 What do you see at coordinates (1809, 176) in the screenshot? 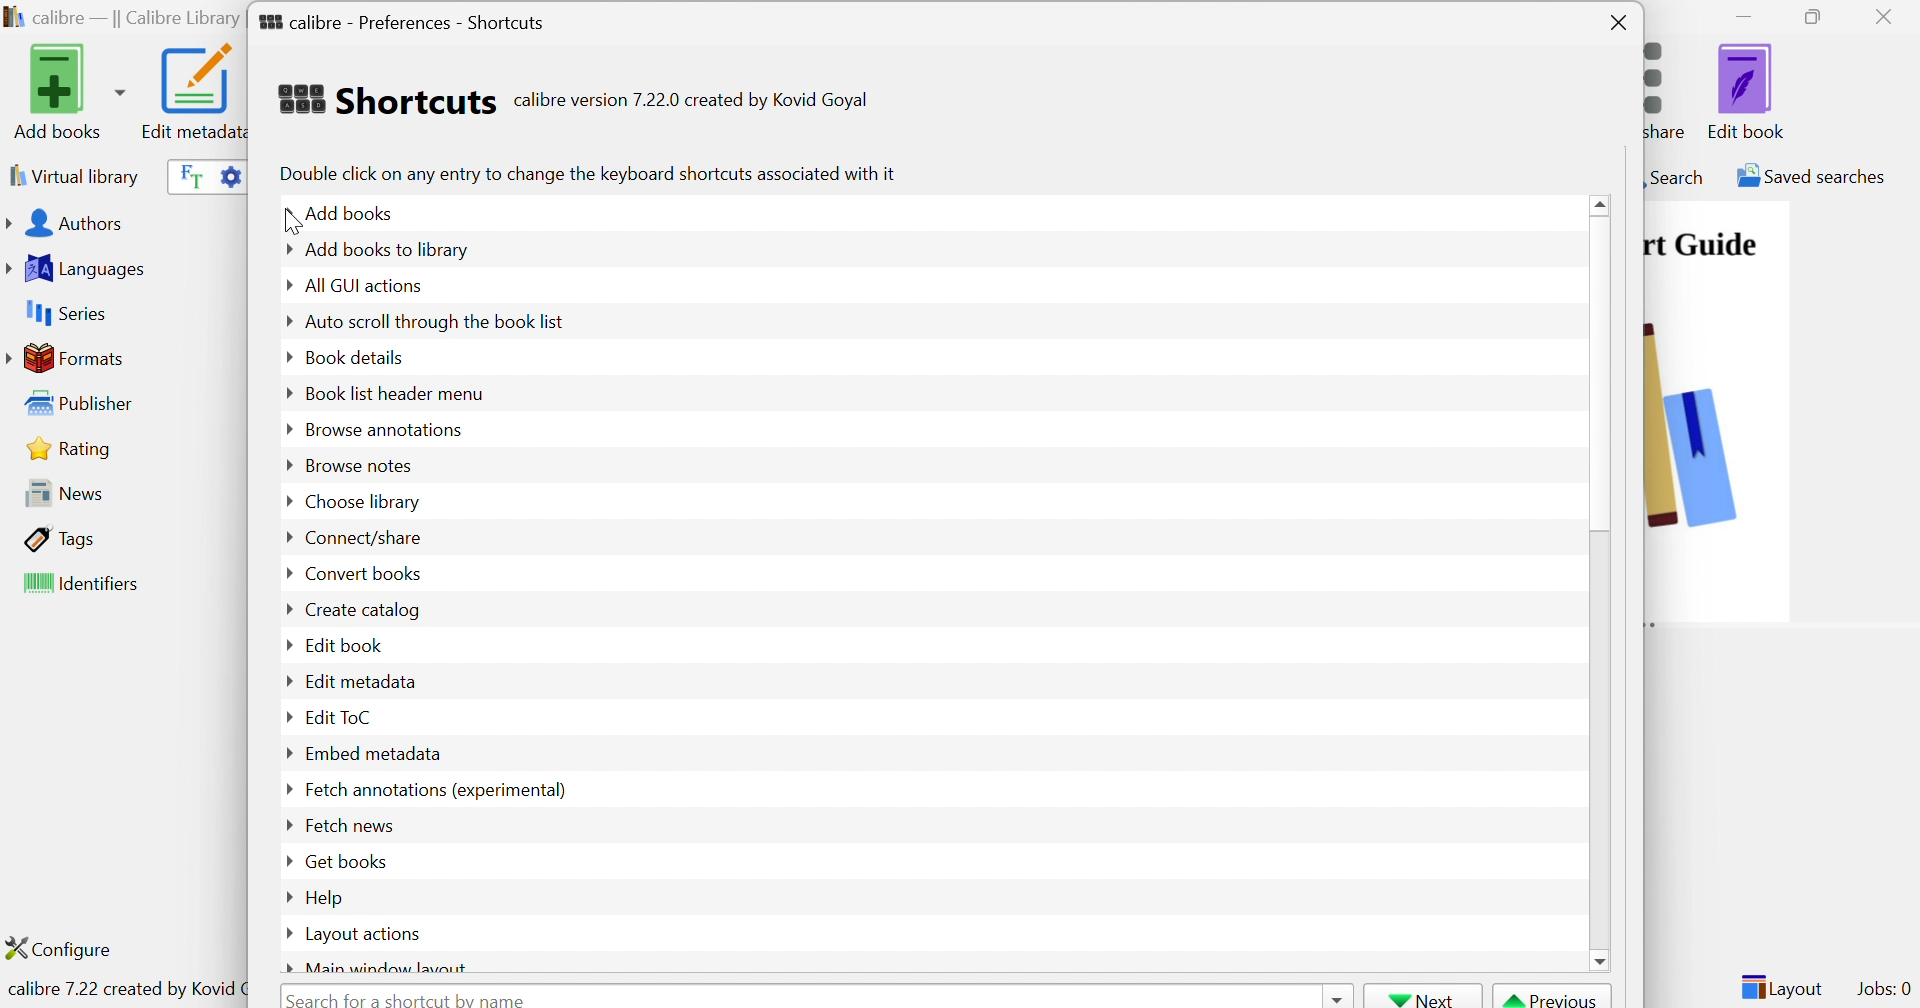
I see `Saved searches` at bounding box center [1809, 176].